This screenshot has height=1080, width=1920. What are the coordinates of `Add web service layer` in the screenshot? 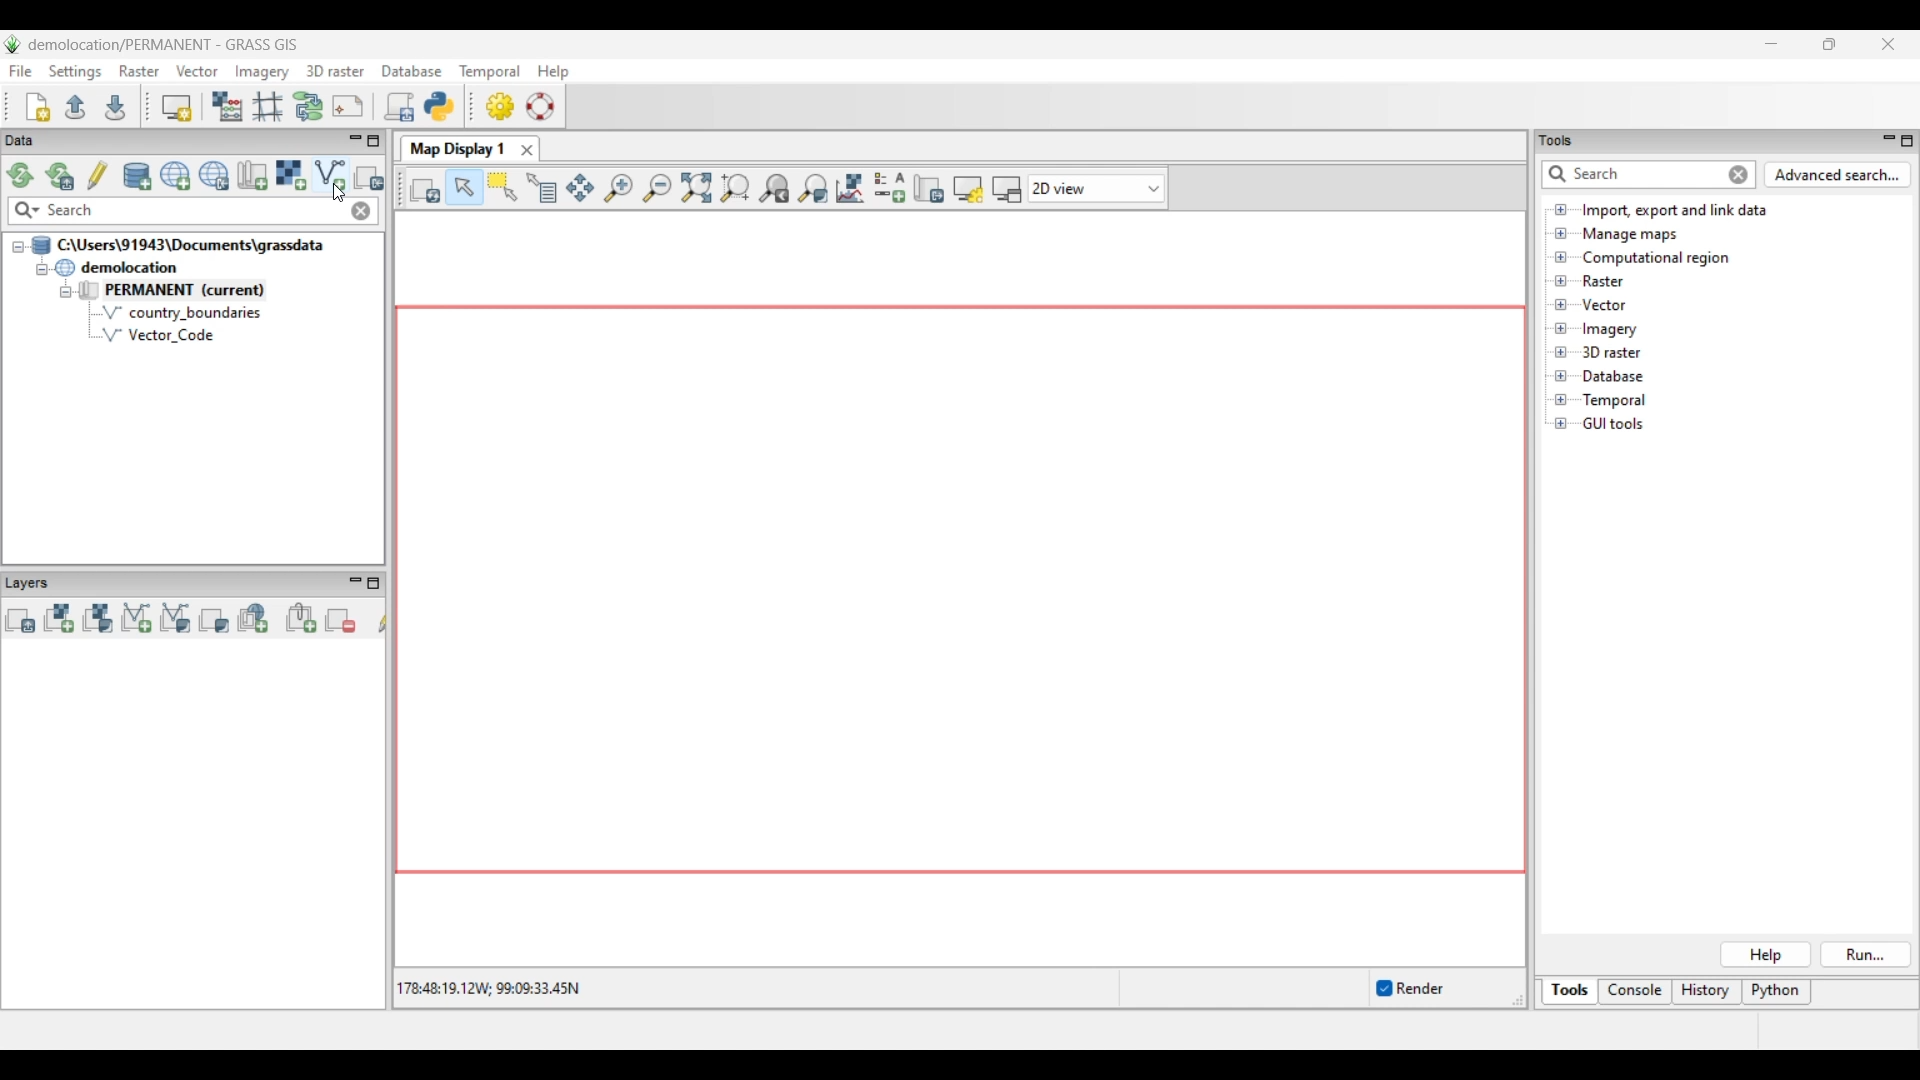 It's located at (253, 618).